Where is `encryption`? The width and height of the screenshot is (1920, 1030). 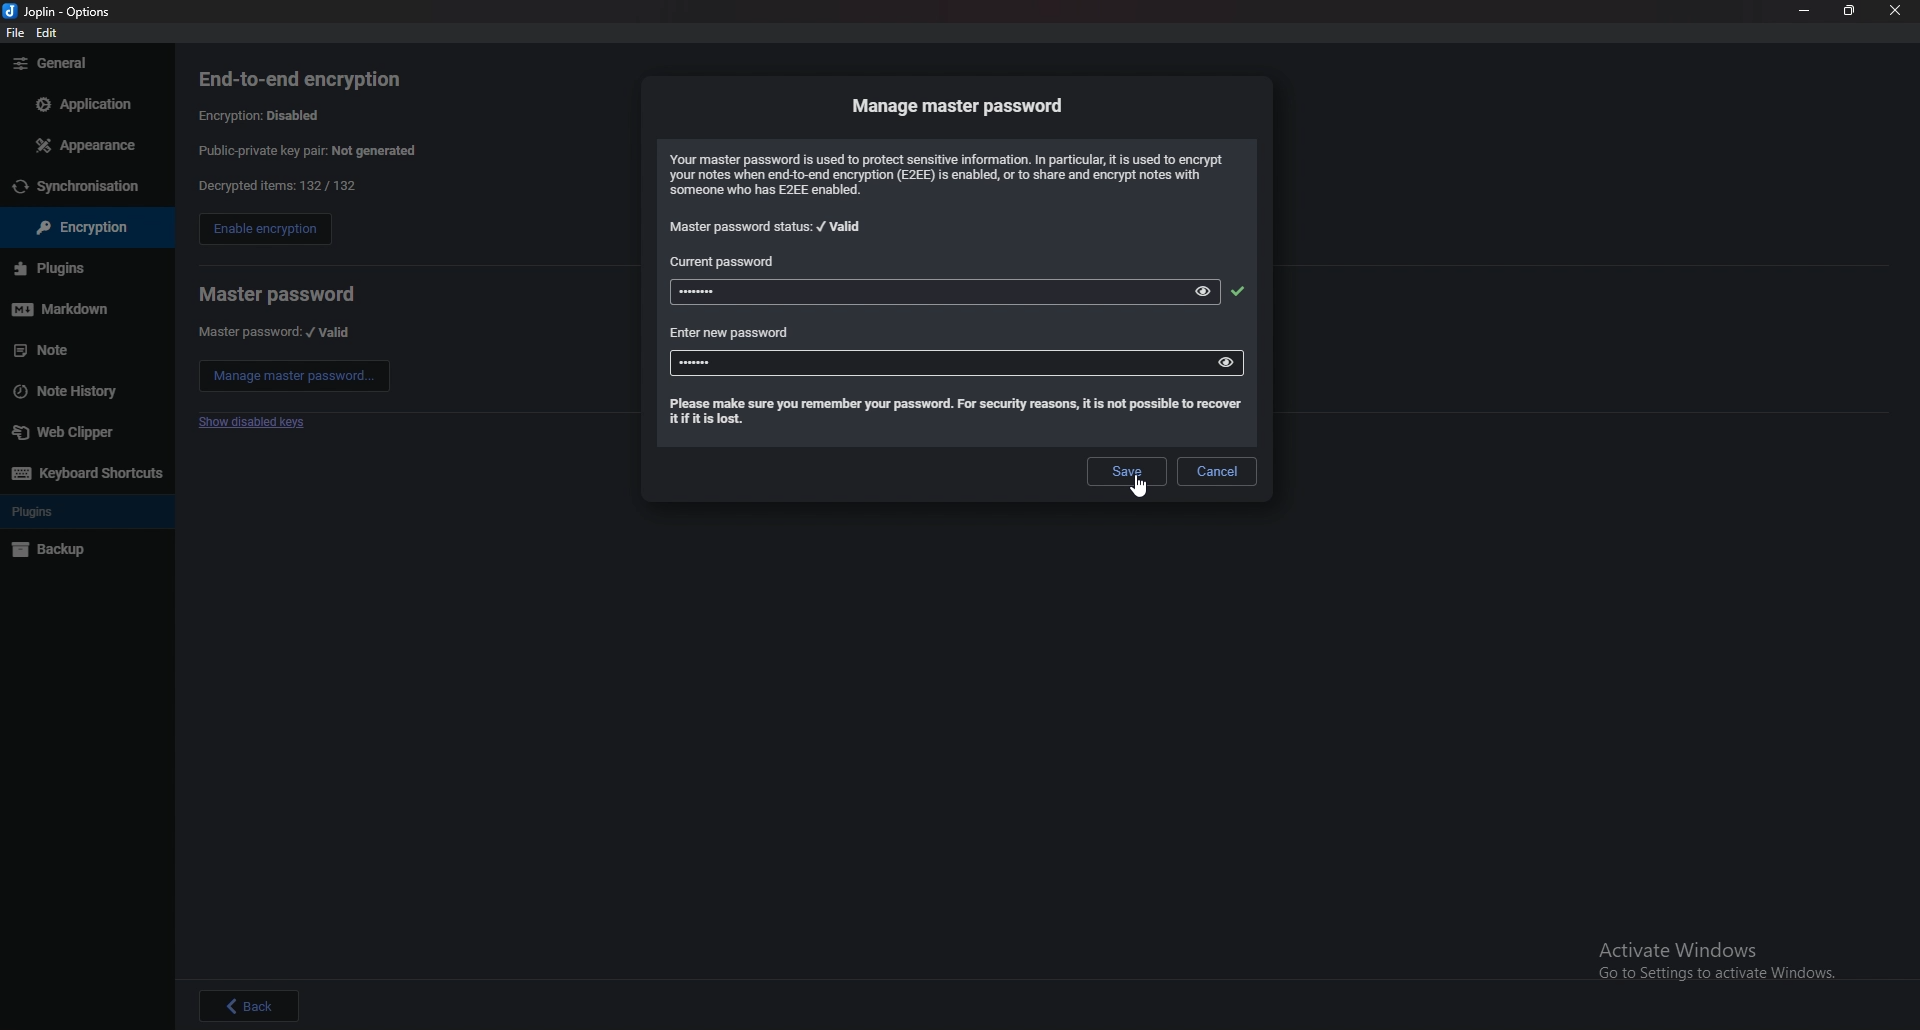 encryption is located at coordinates (76, 228).